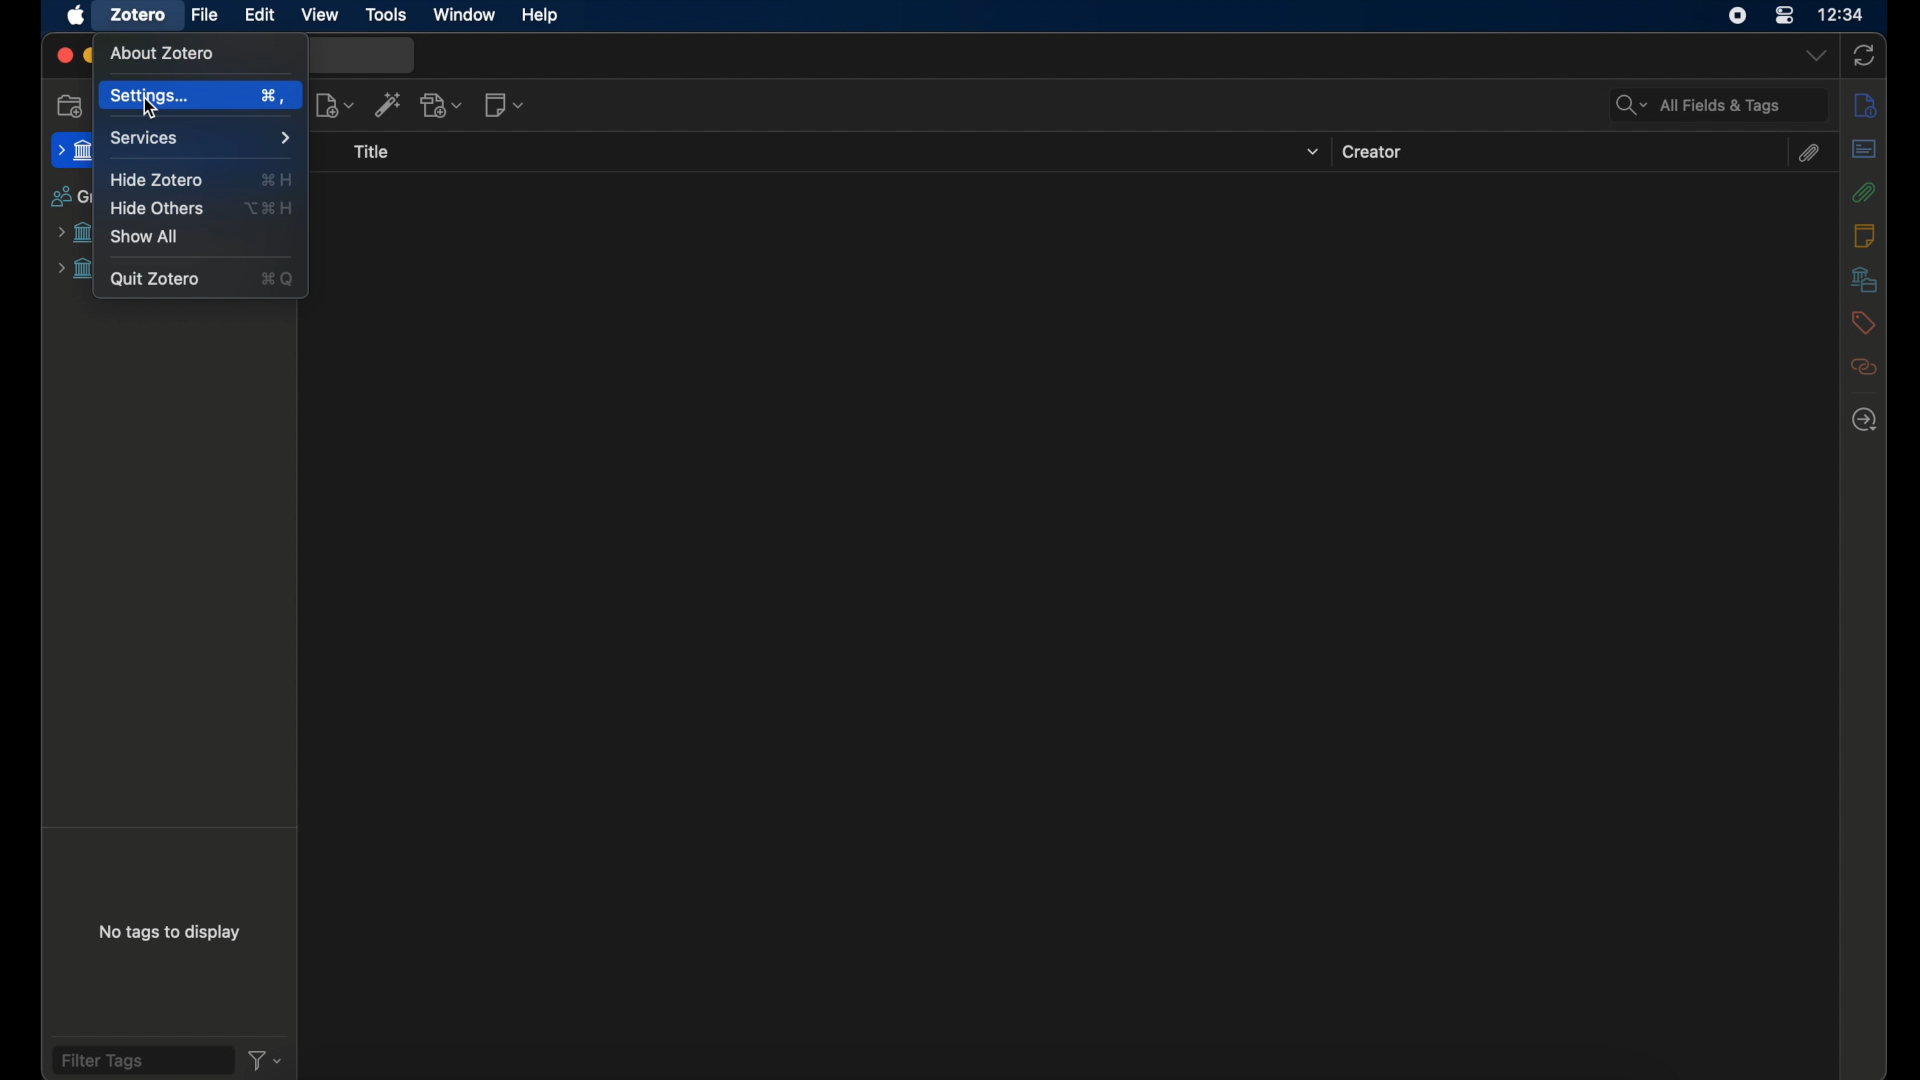 This screenshot has width=1920, height=1080. I want to click on title , so click(373, 154).